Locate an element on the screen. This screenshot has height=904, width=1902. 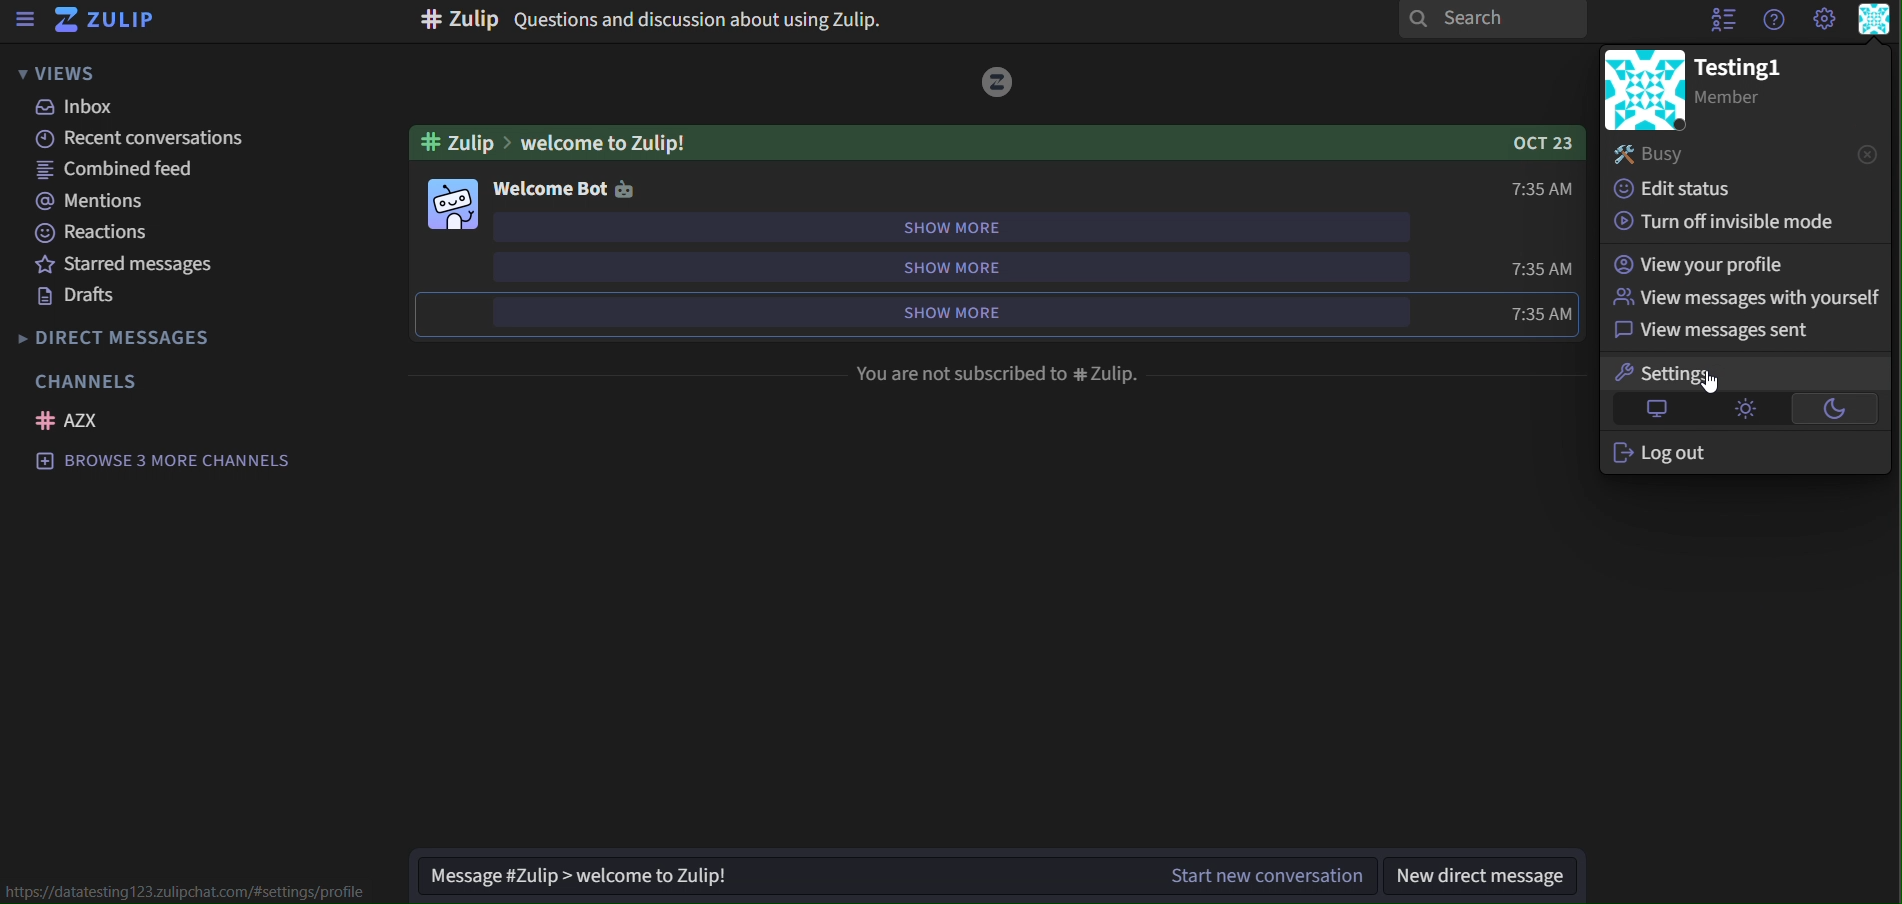
recent conversations is located at coordinates (146, 138).